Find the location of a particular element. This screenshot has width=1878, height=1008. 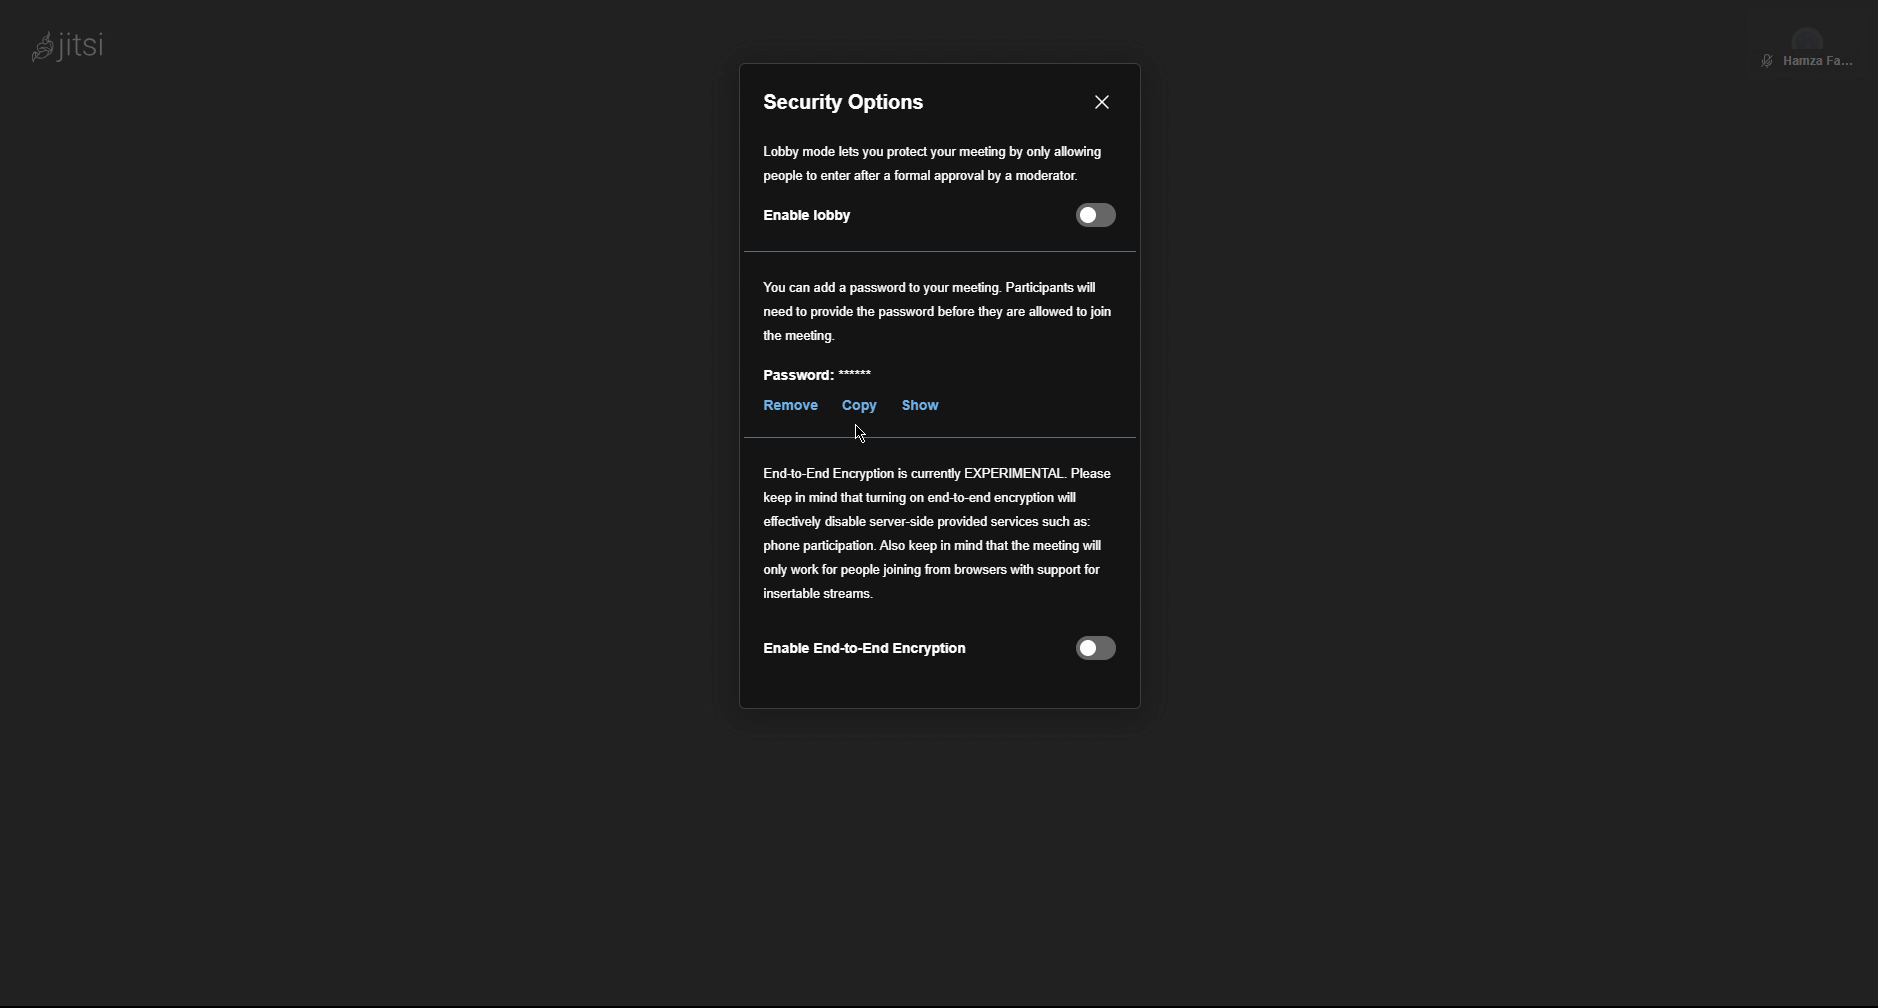

jitsi is located at coordinates (65, 42).